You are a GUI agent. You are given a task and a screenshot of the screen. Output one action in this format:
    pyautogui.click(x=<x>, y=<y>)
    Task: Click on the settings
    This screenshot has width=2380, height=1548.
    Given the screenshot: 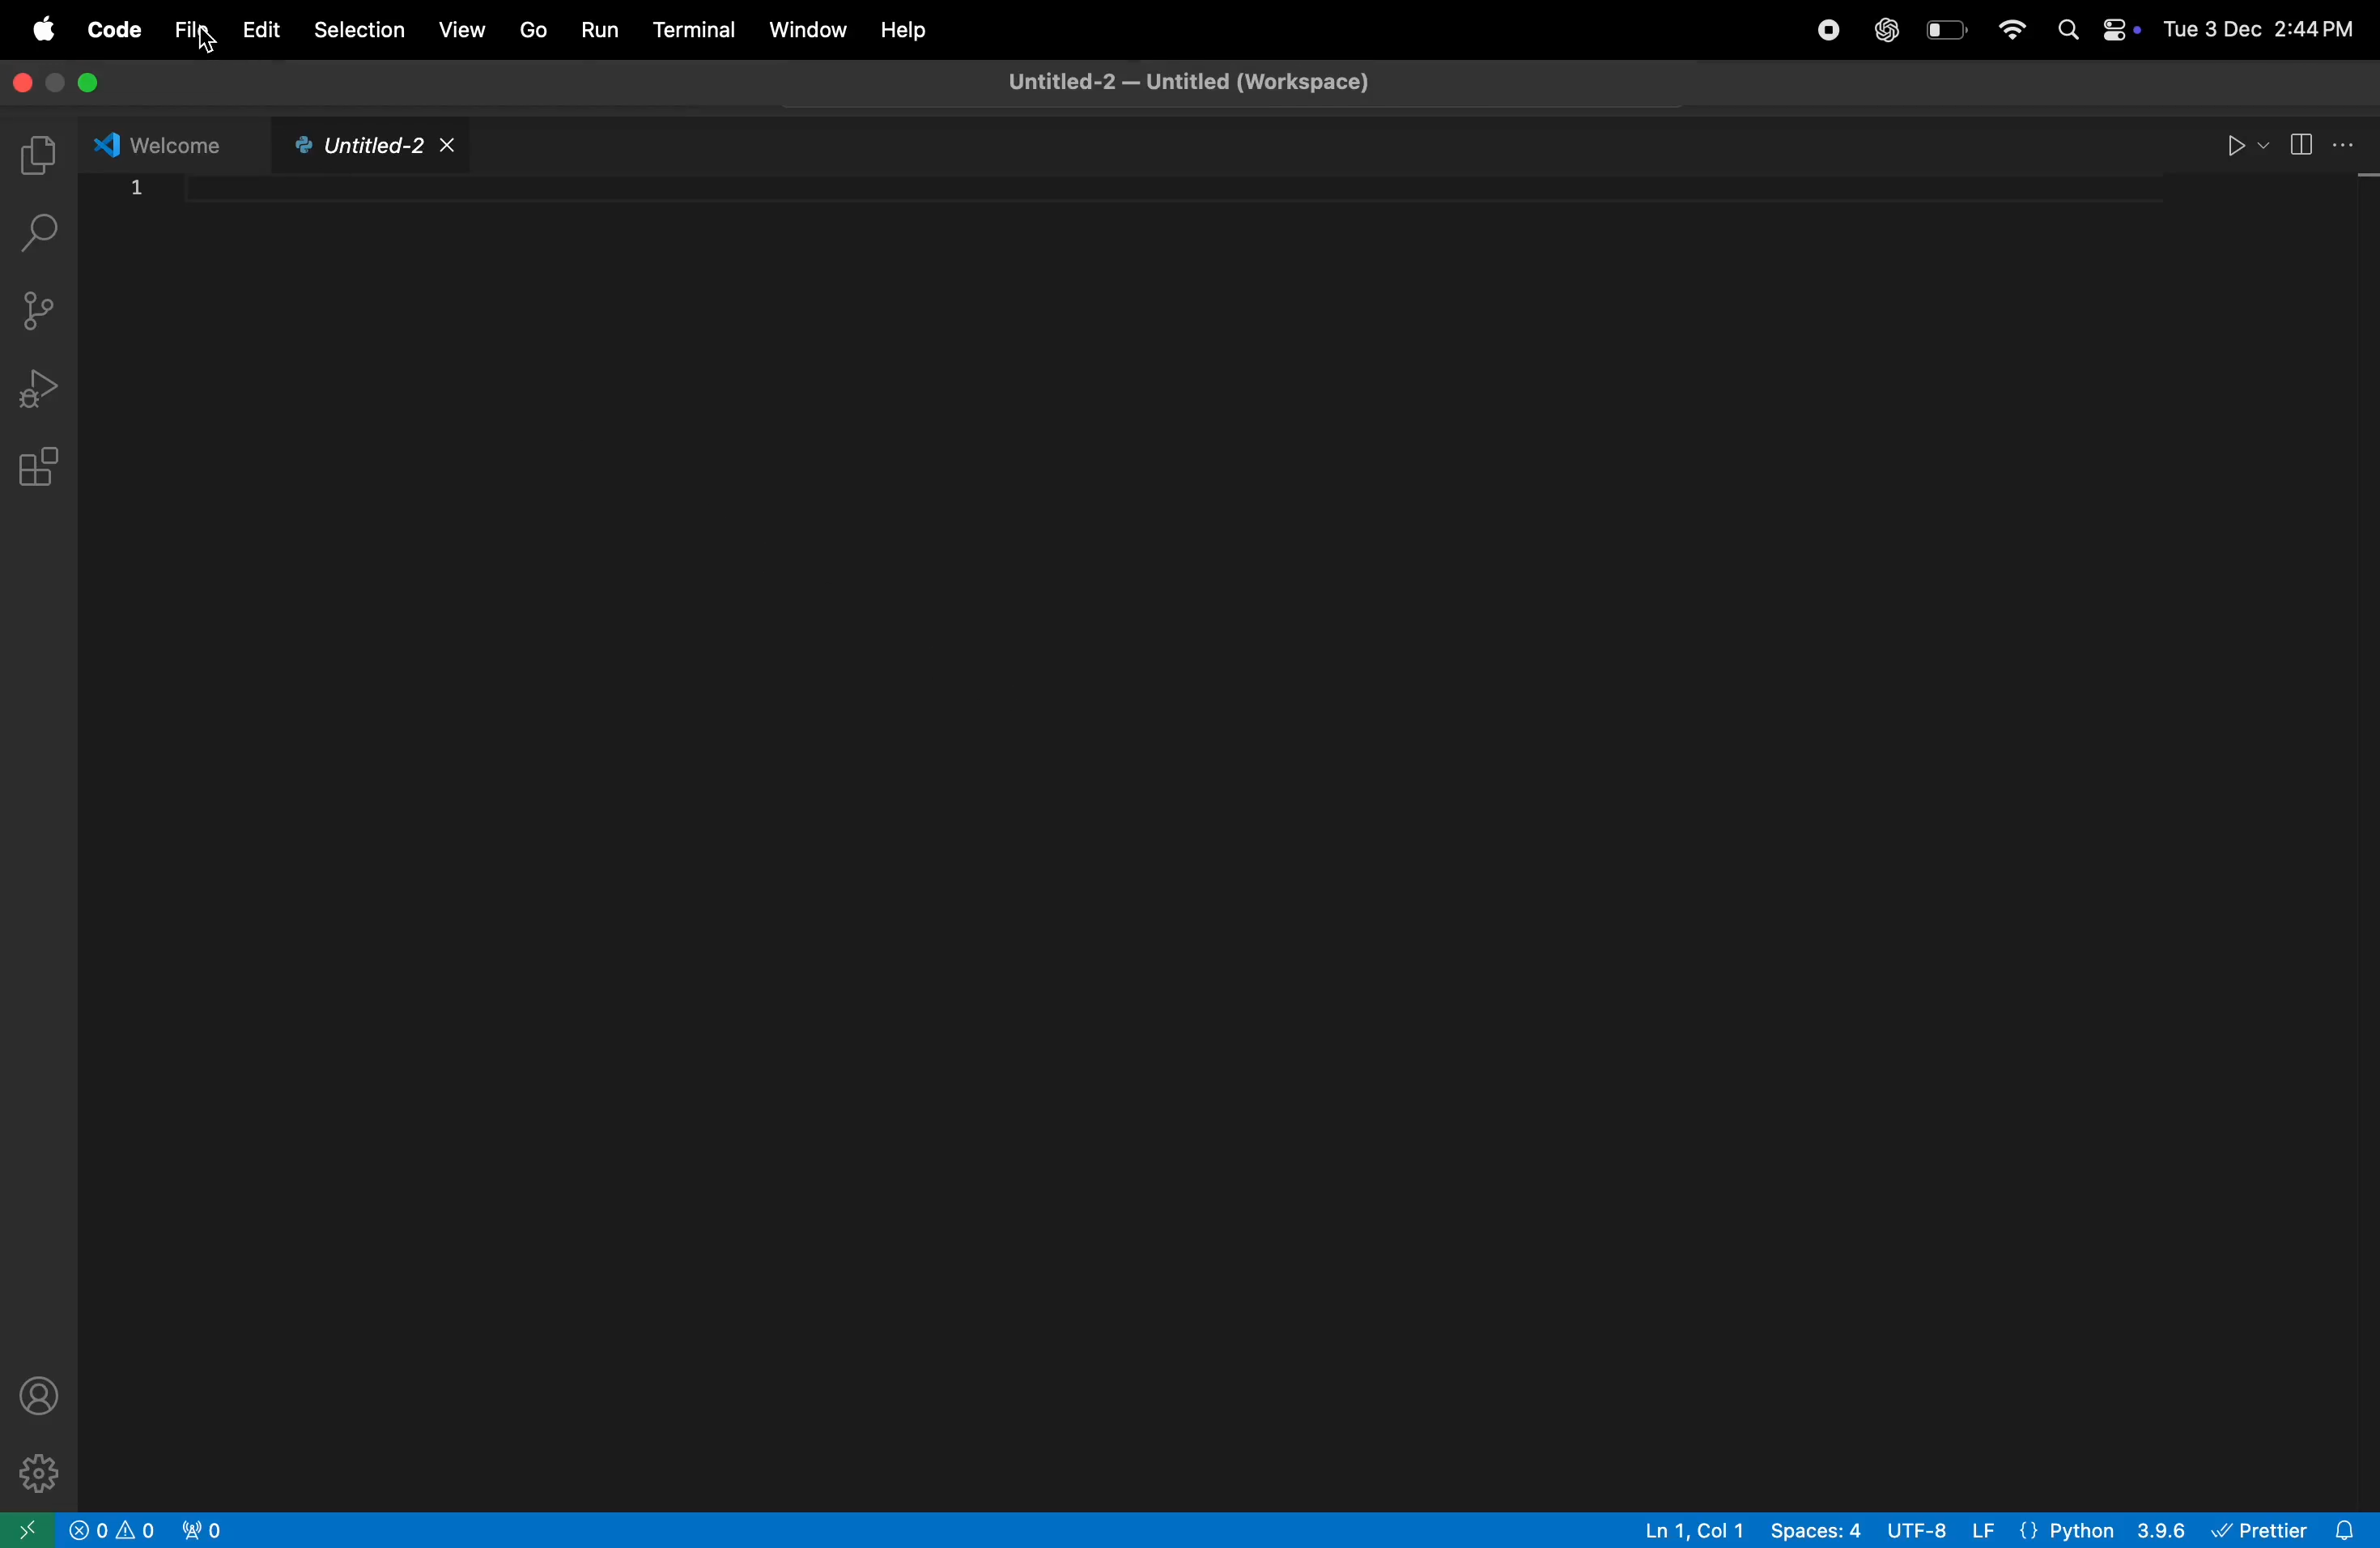 What is the action you would take?
    pyautogui.click(x=37, y=1472)
    